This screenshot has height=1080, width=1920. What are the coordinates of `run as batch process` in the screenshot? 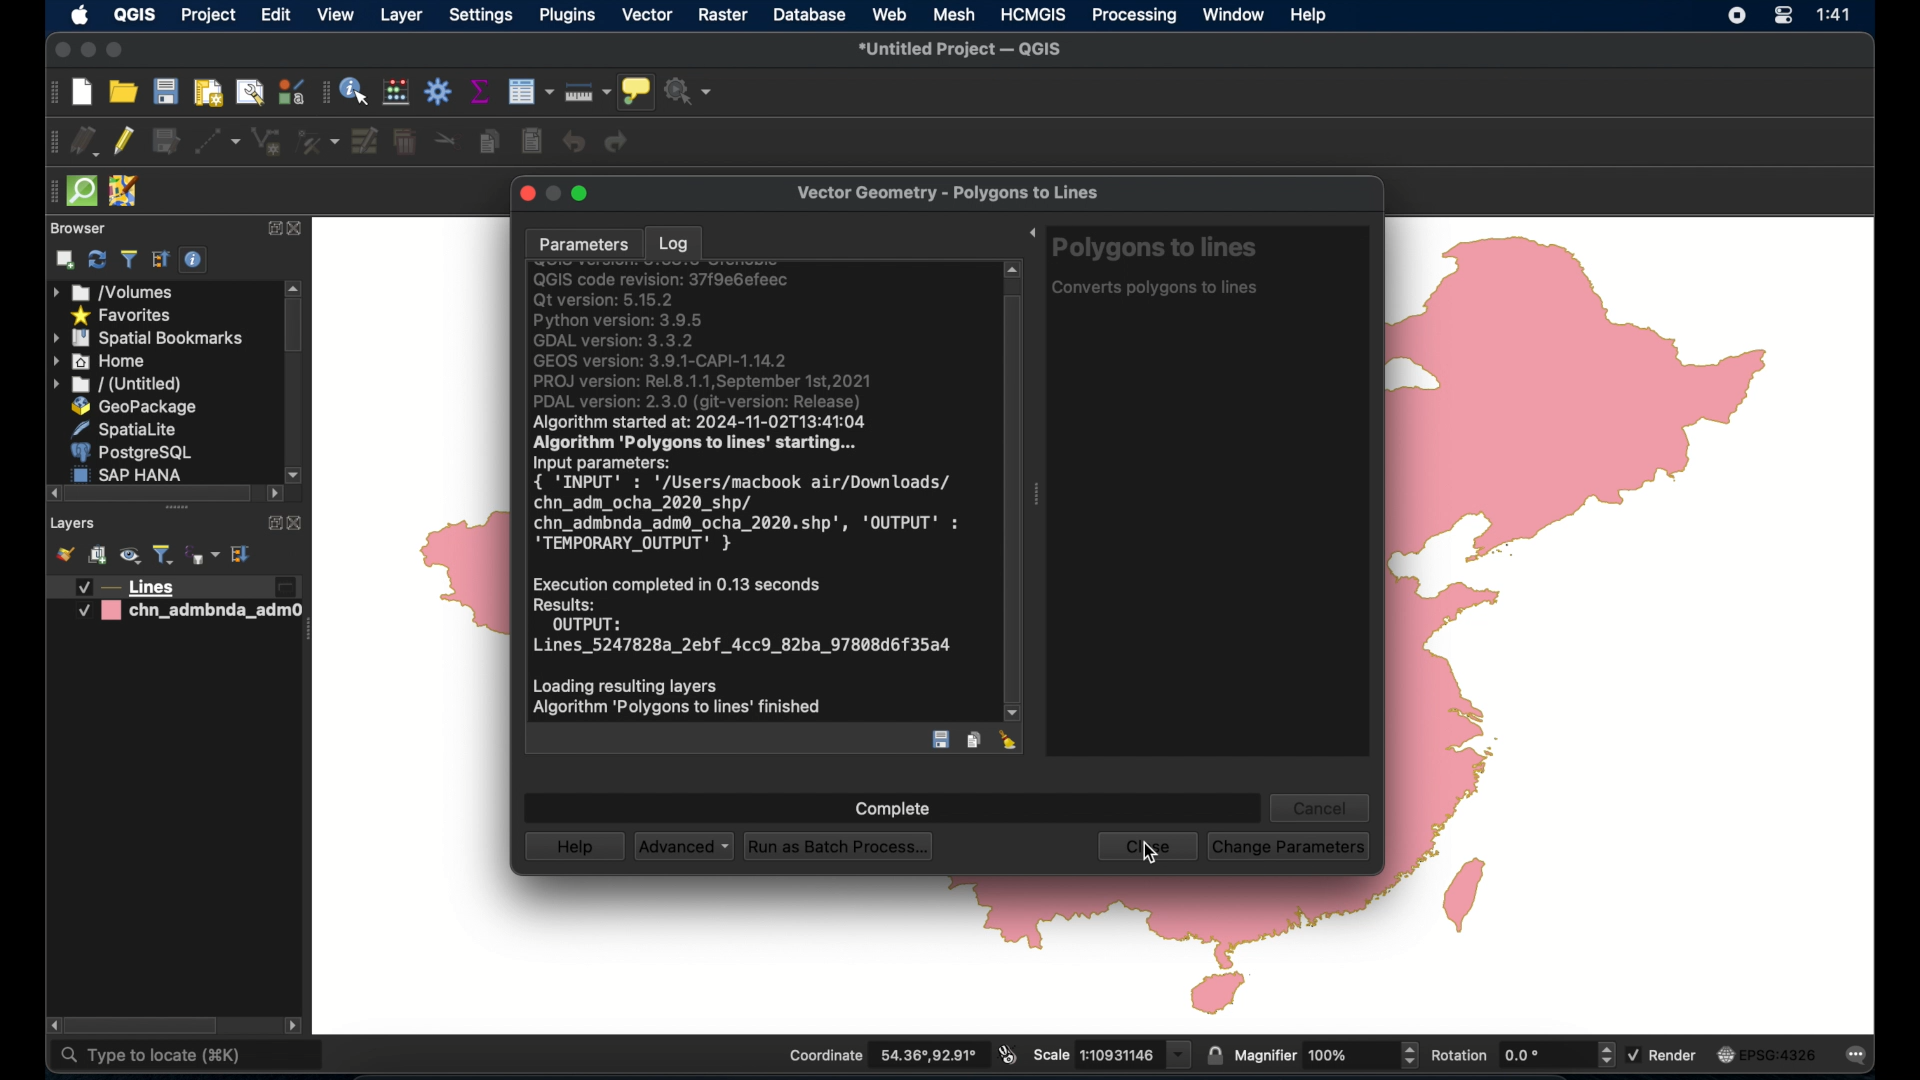 It's located at (842, 846).